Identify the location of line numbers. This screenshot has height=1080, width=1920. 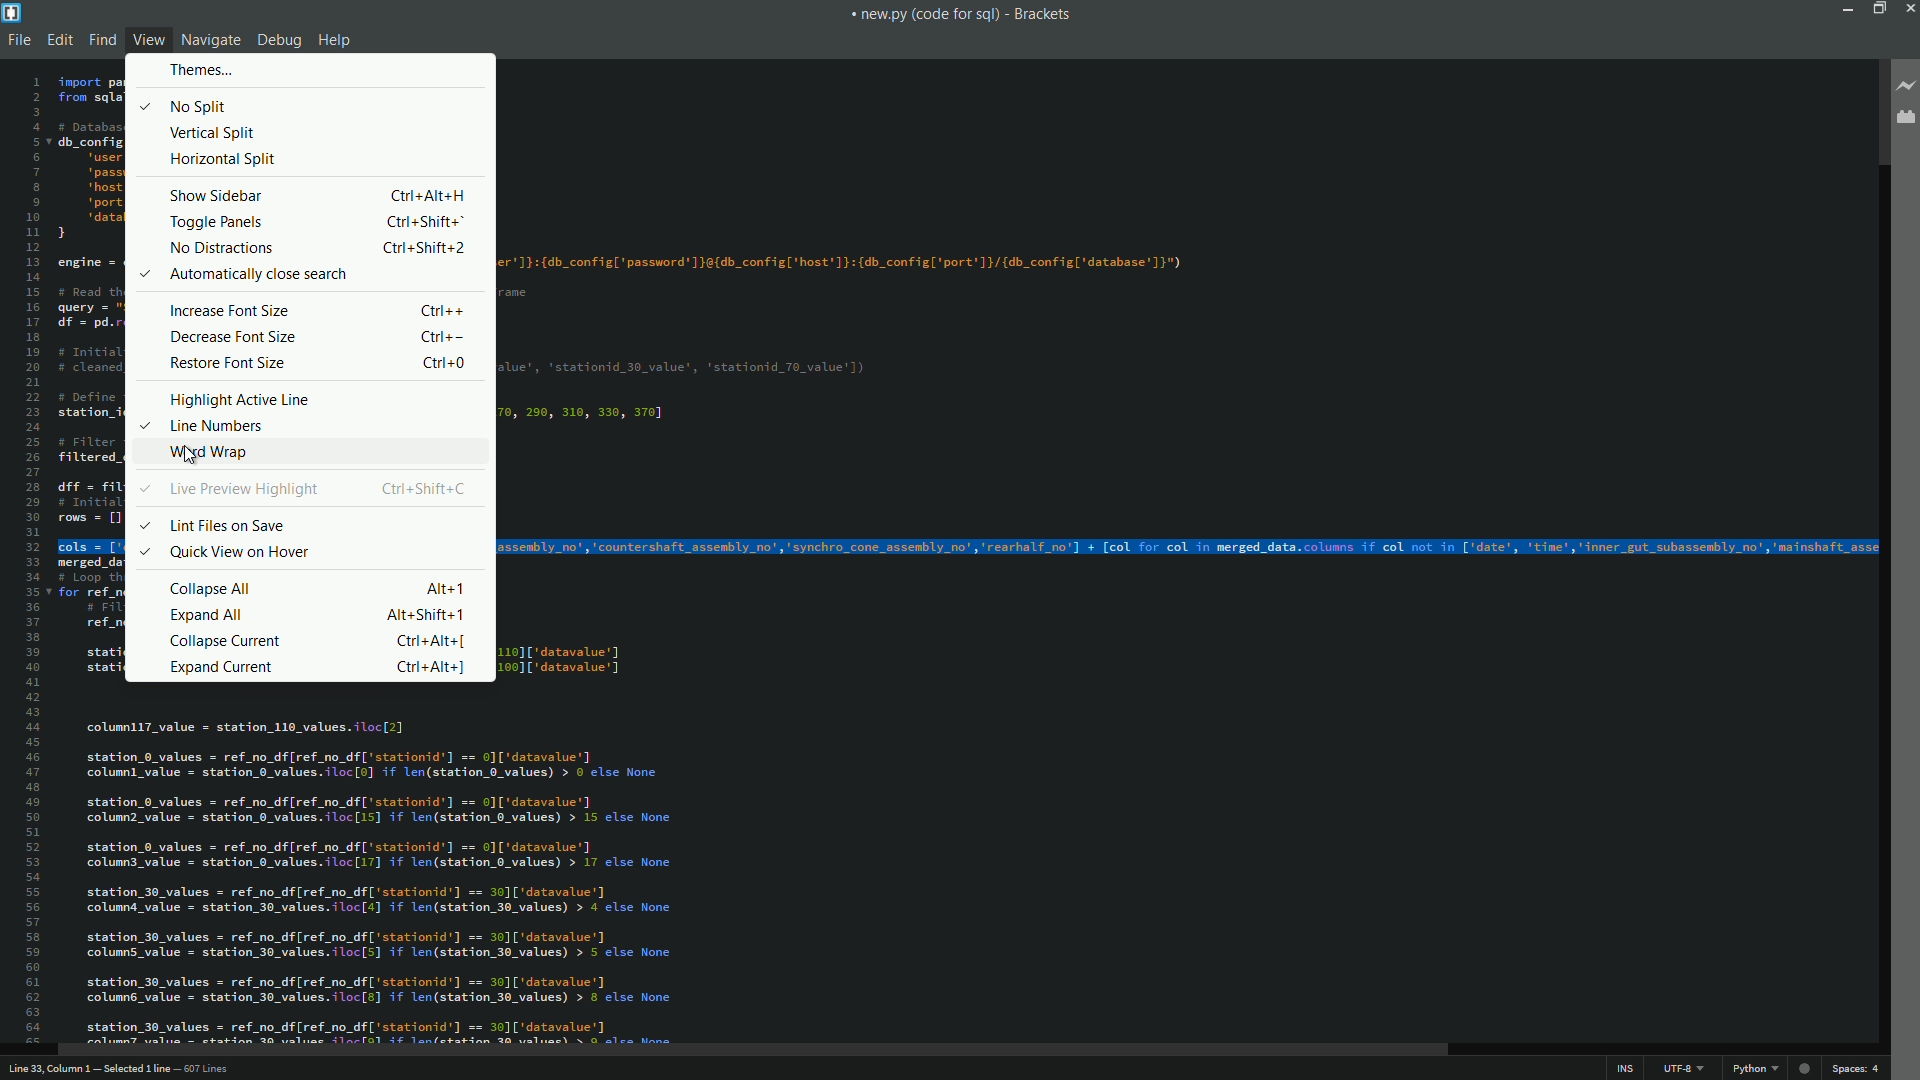
(202, 425).